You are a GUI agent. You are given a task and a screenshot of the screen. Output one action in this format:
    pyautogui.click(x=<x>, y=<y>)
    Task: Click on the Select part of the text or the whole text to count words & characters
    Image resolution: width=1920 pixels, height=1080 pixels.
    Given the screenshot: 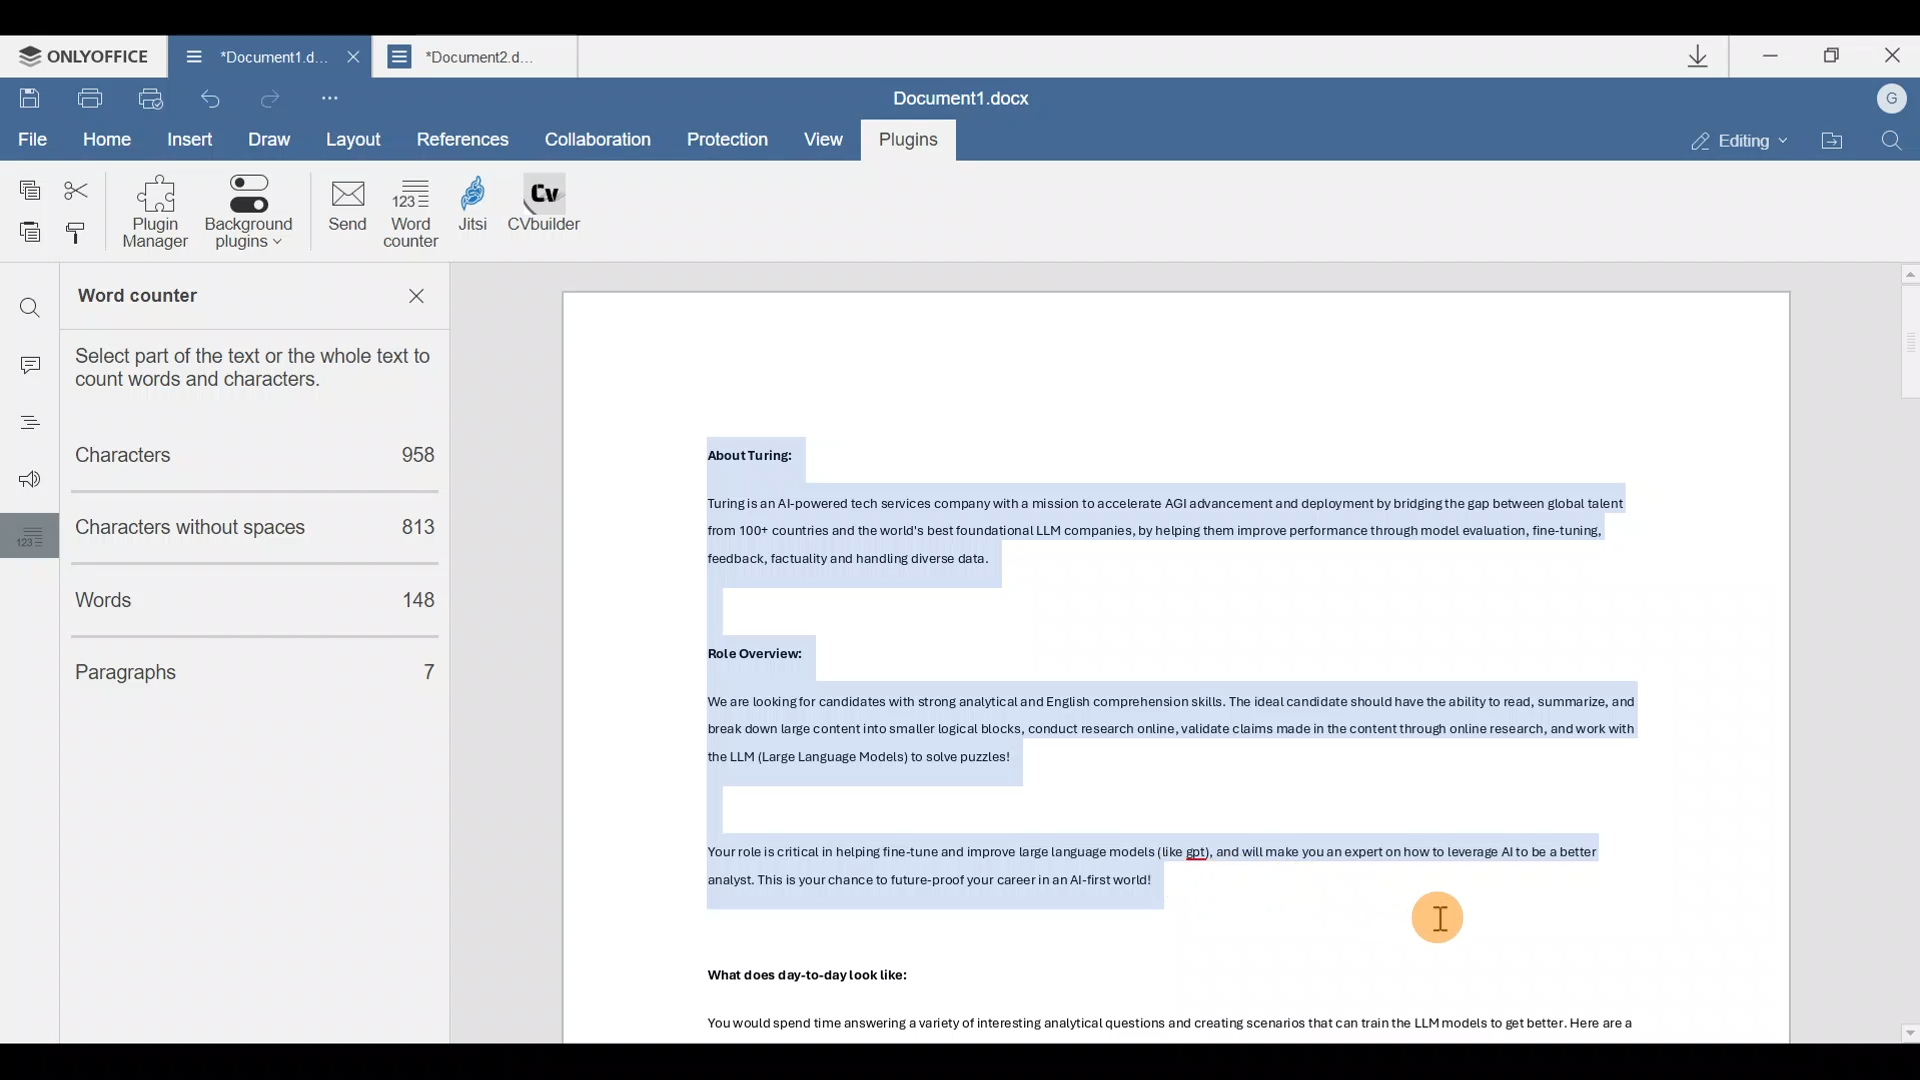 What is the action you would take?
    pyautogui.click(x=266, y=366)
    